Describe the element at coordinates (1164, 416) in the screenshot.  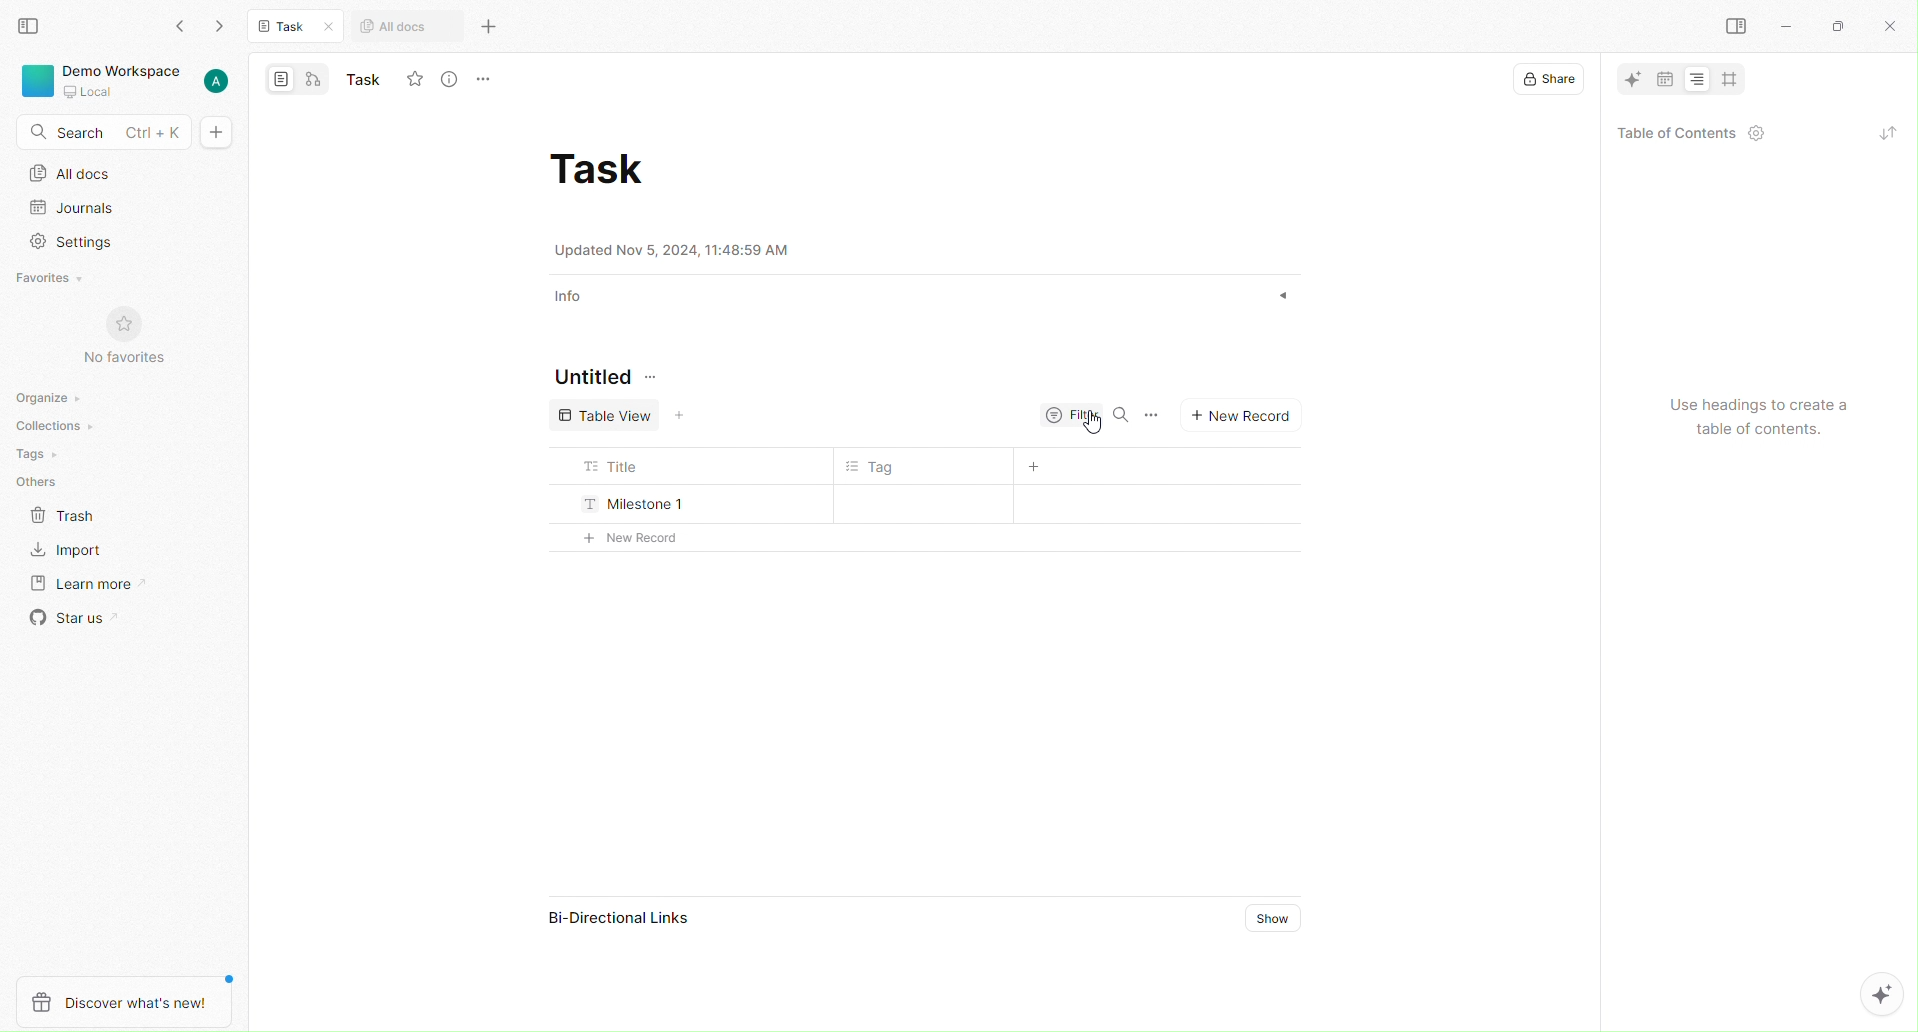
I see `Options` at that location.